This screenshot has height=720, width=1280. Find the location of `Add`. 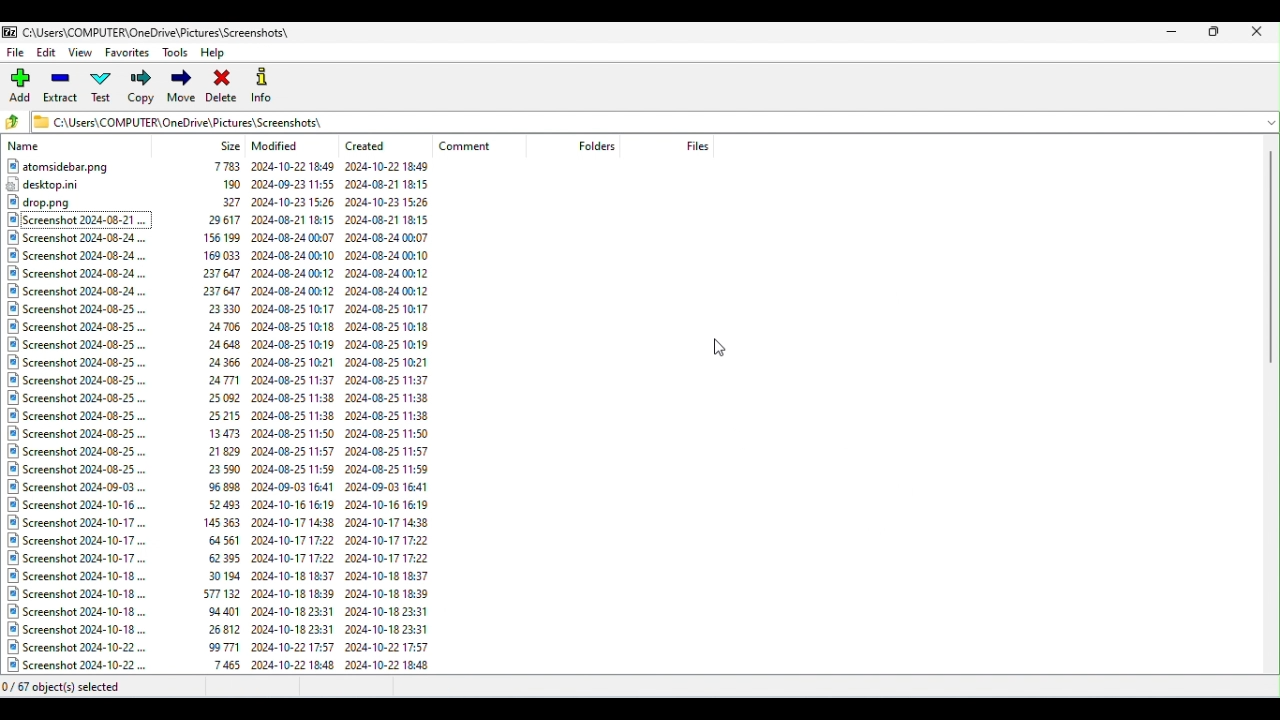

Add is located at coordinates (23, 86).